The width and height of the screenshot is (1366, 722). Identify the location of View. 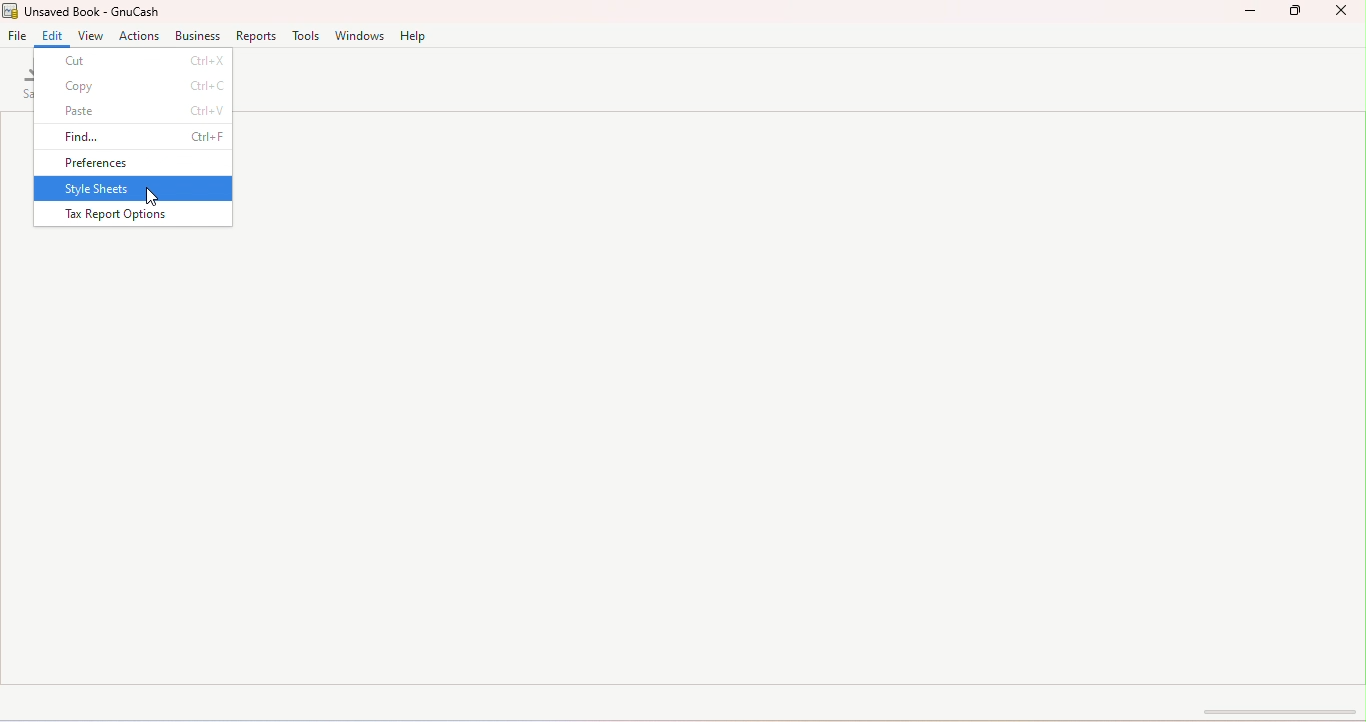
(89, 37).